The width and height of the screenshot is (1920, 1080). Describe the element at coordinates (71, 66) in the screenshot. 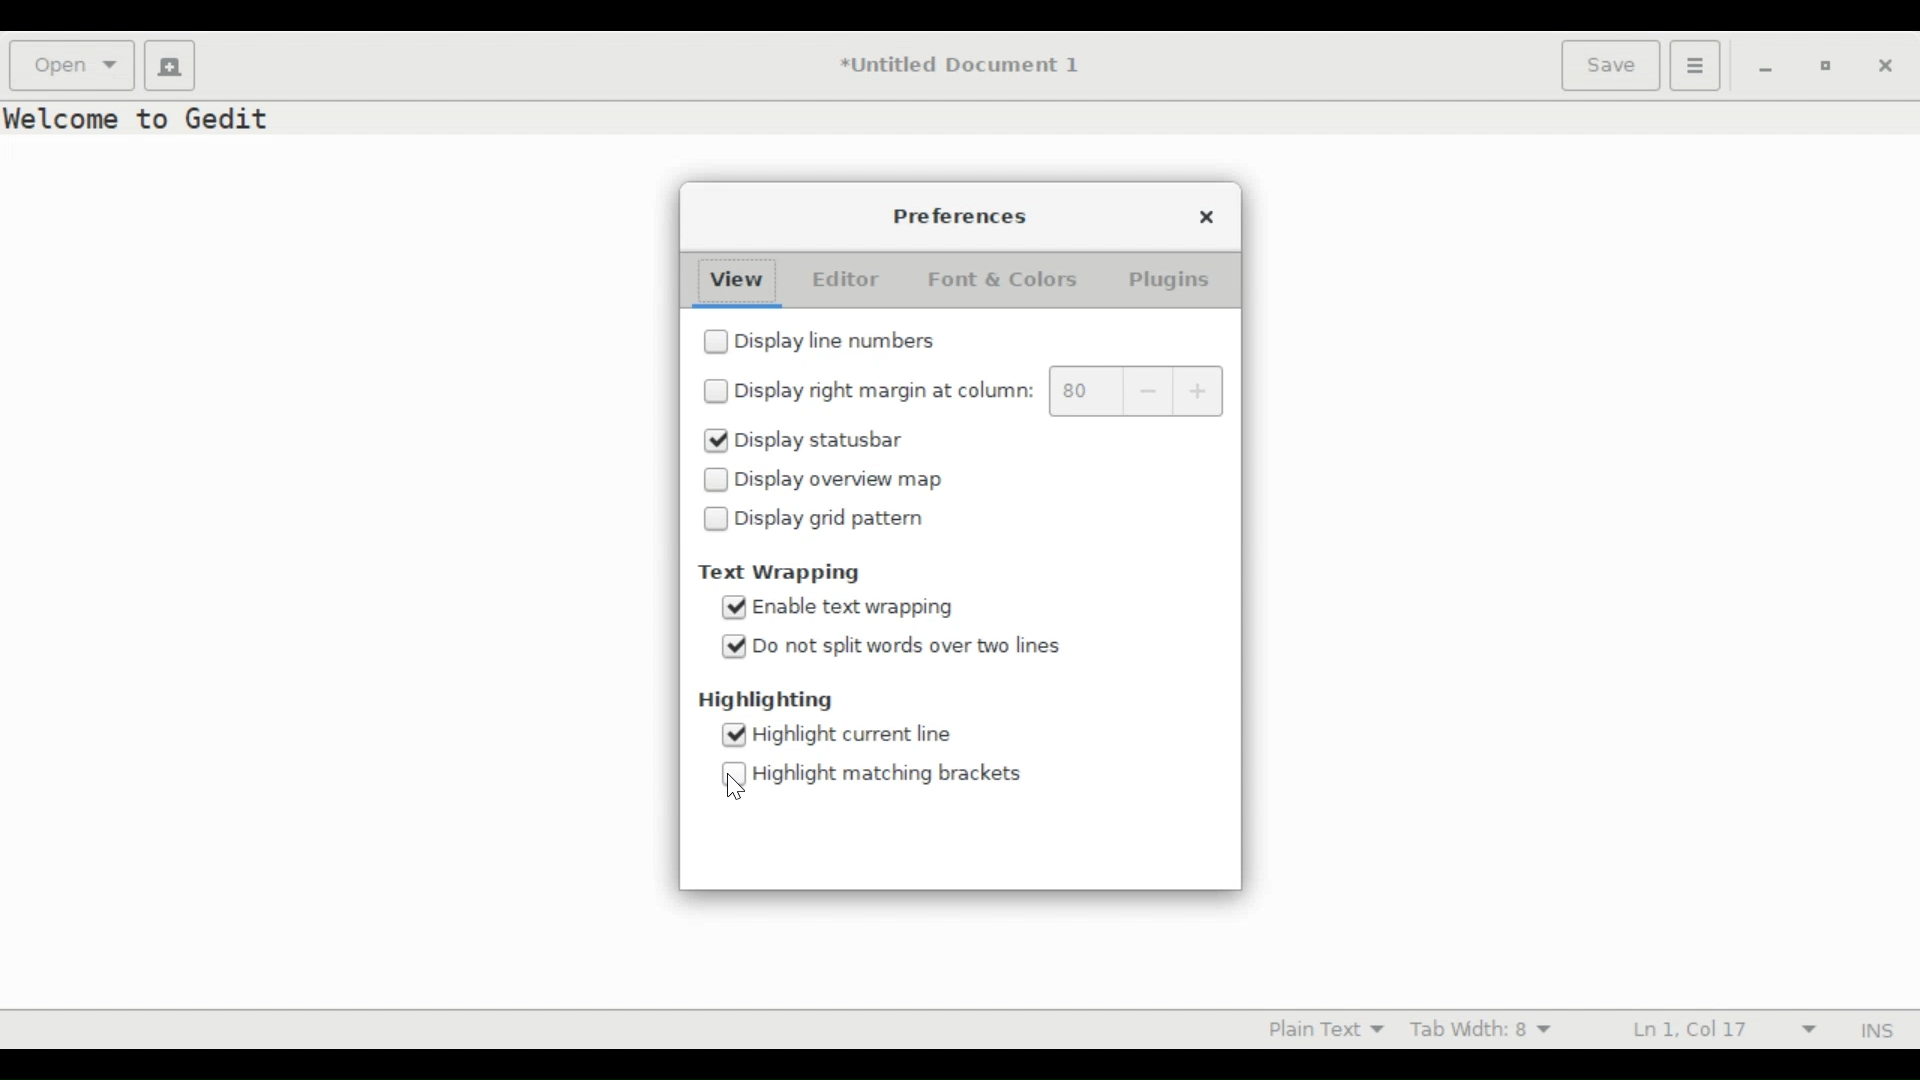

I see `Open` at that location.